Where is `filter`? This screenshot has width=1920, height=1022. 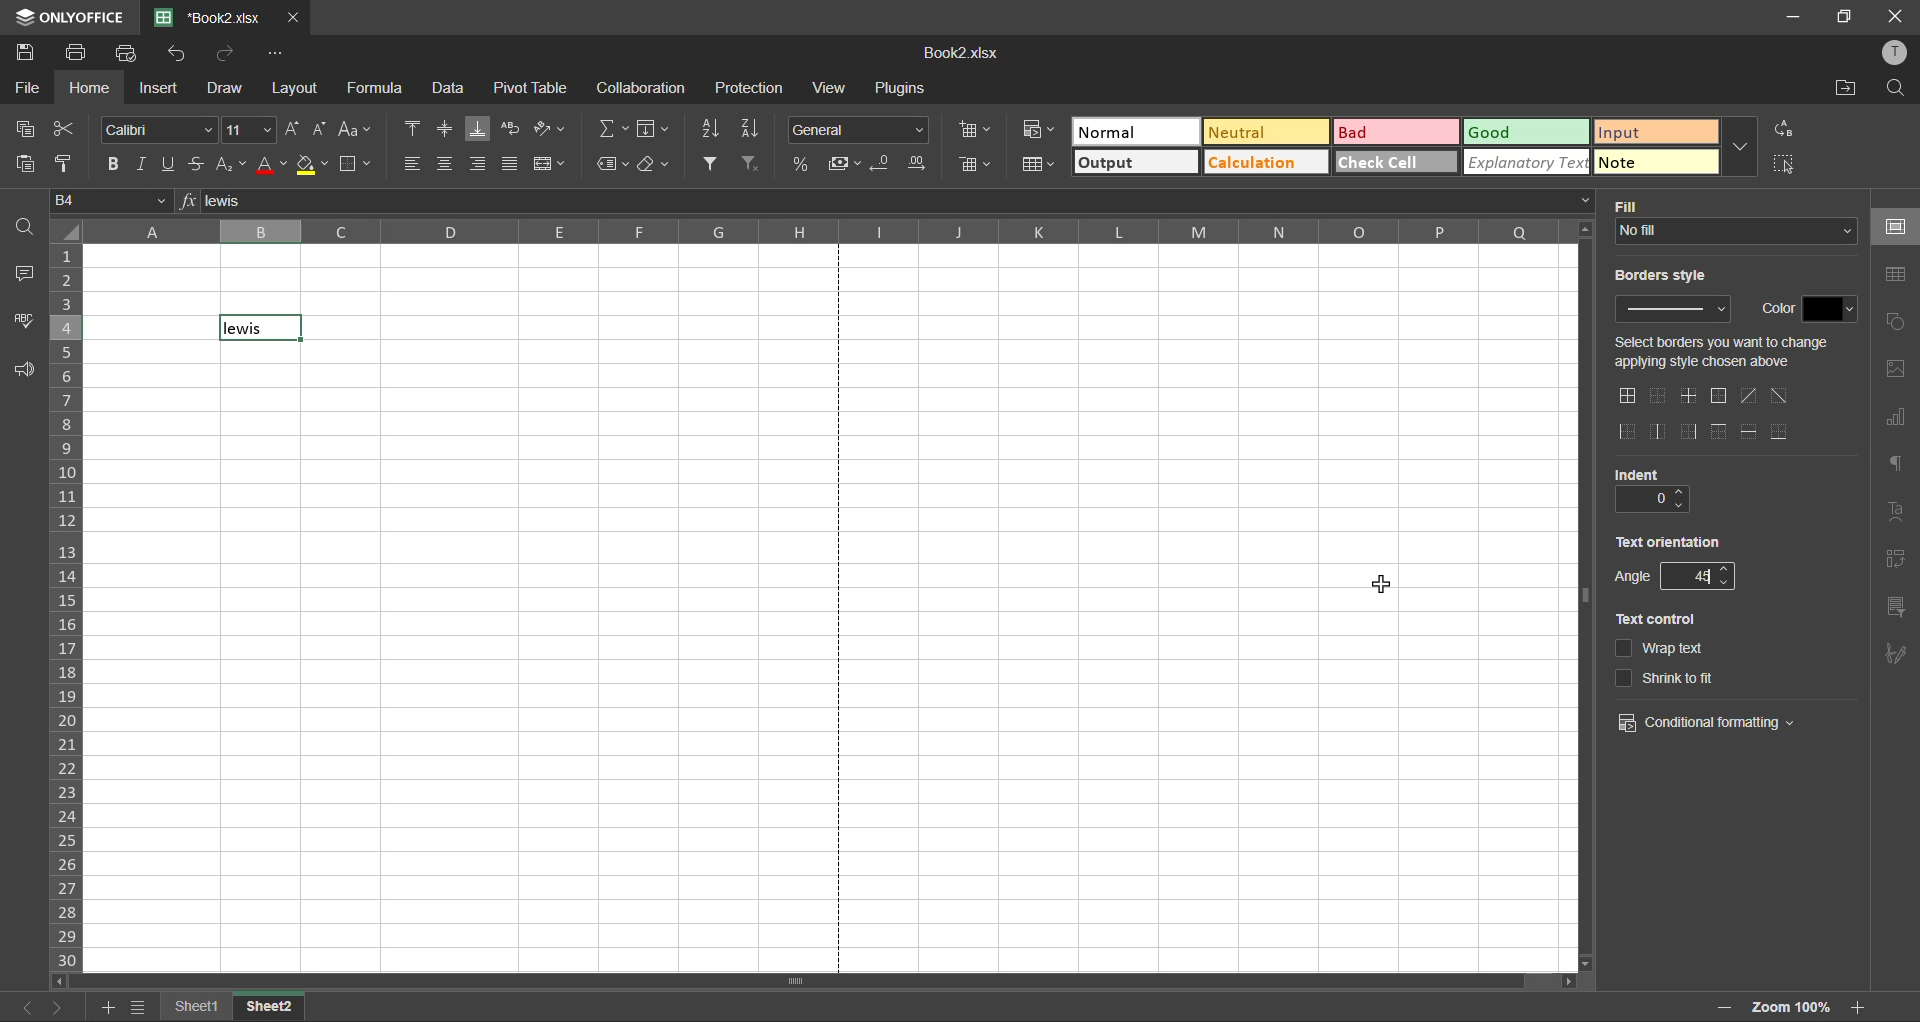
filter is located at coordinates (711, 164).